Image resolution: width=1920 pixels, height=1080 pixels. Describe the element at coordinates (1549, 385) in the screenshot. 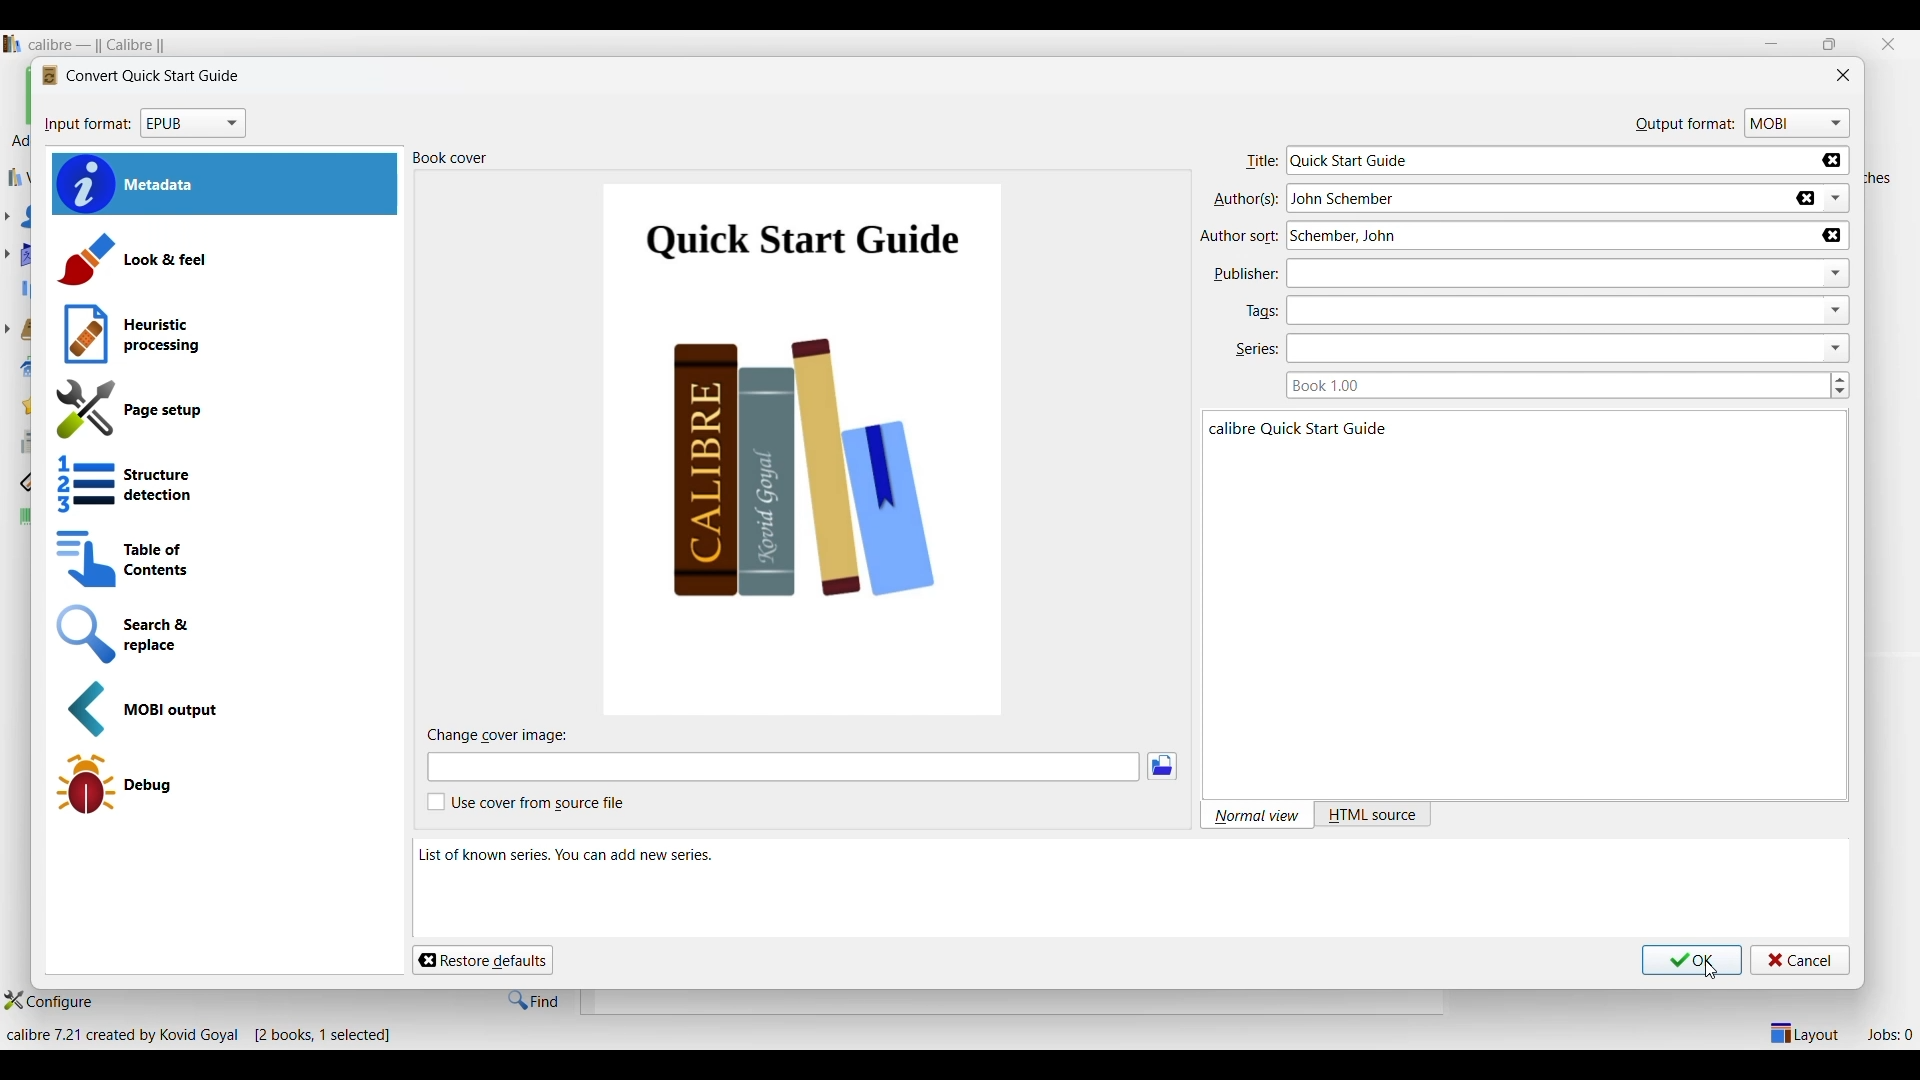

I see `Type in book series` at that location.